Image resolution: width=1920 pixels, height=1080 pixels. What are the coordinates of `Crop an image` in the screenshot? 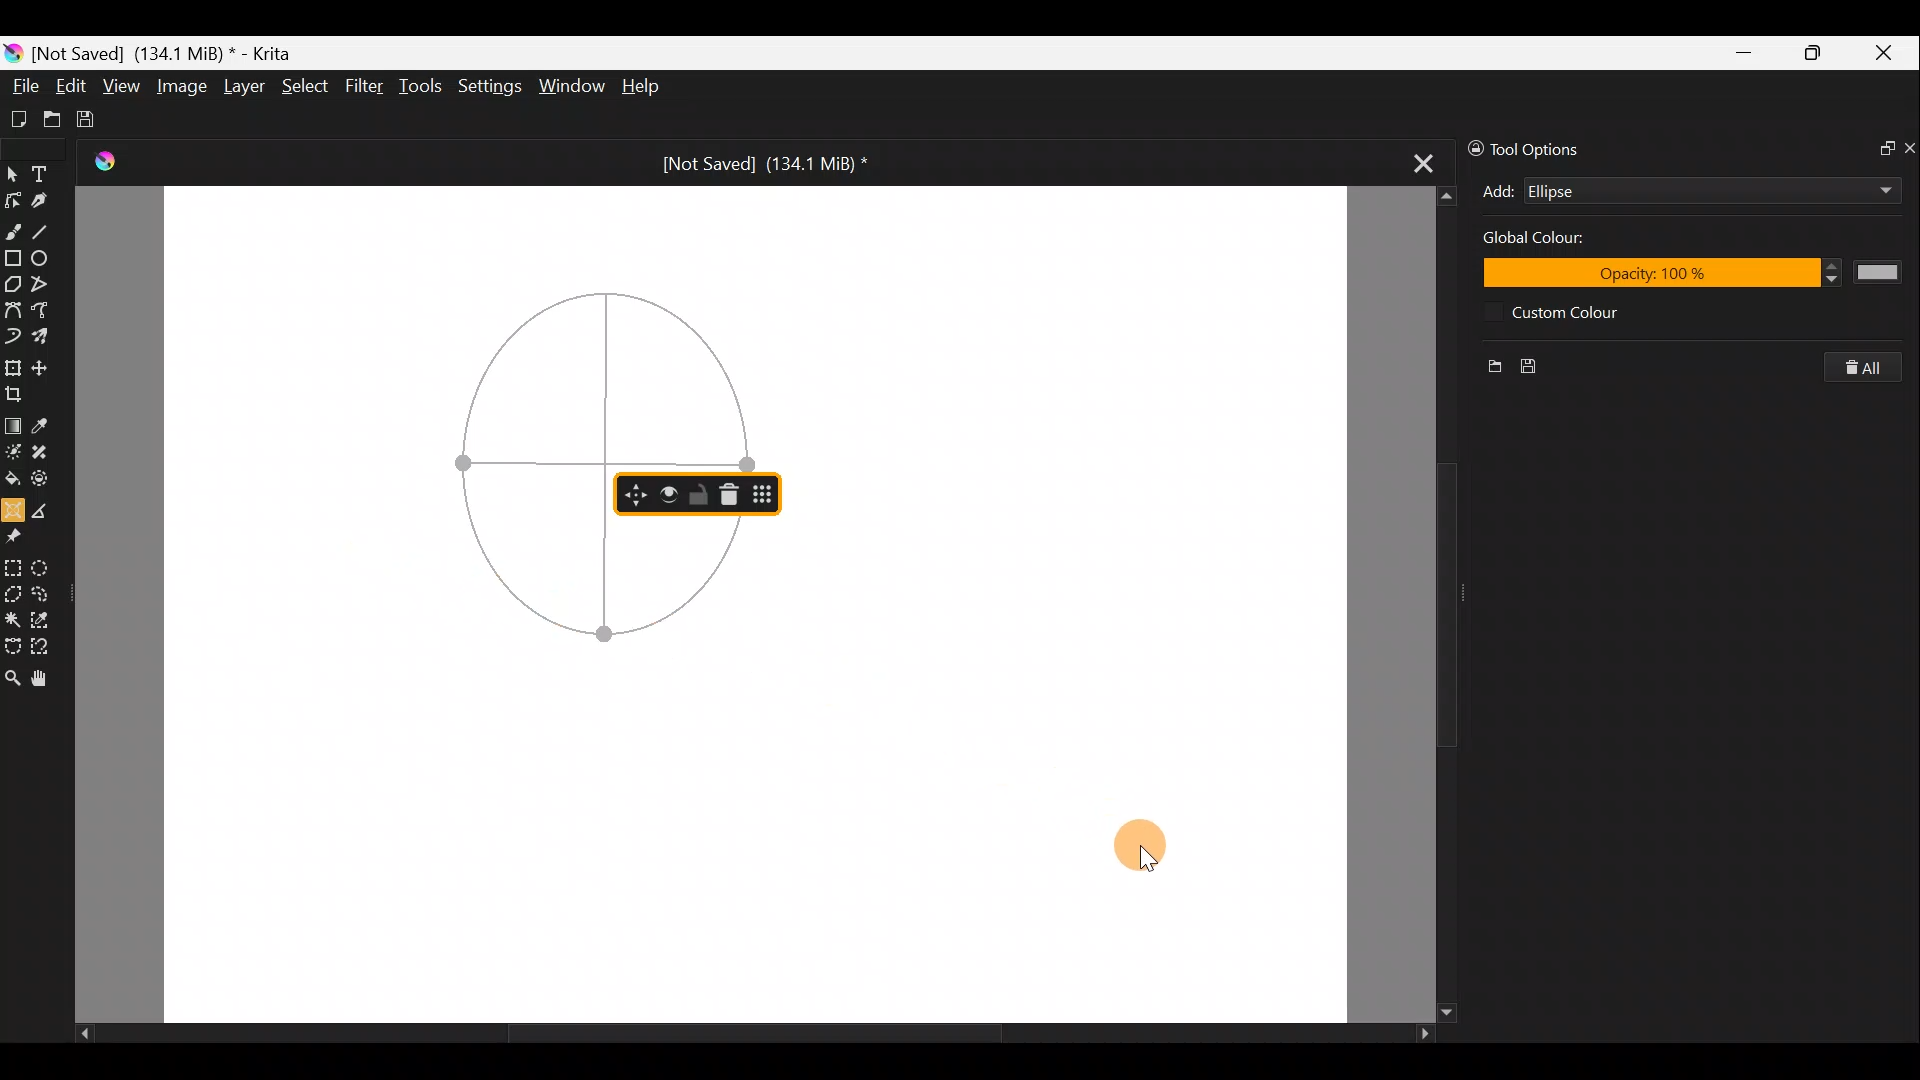 It's located at (19, 392).